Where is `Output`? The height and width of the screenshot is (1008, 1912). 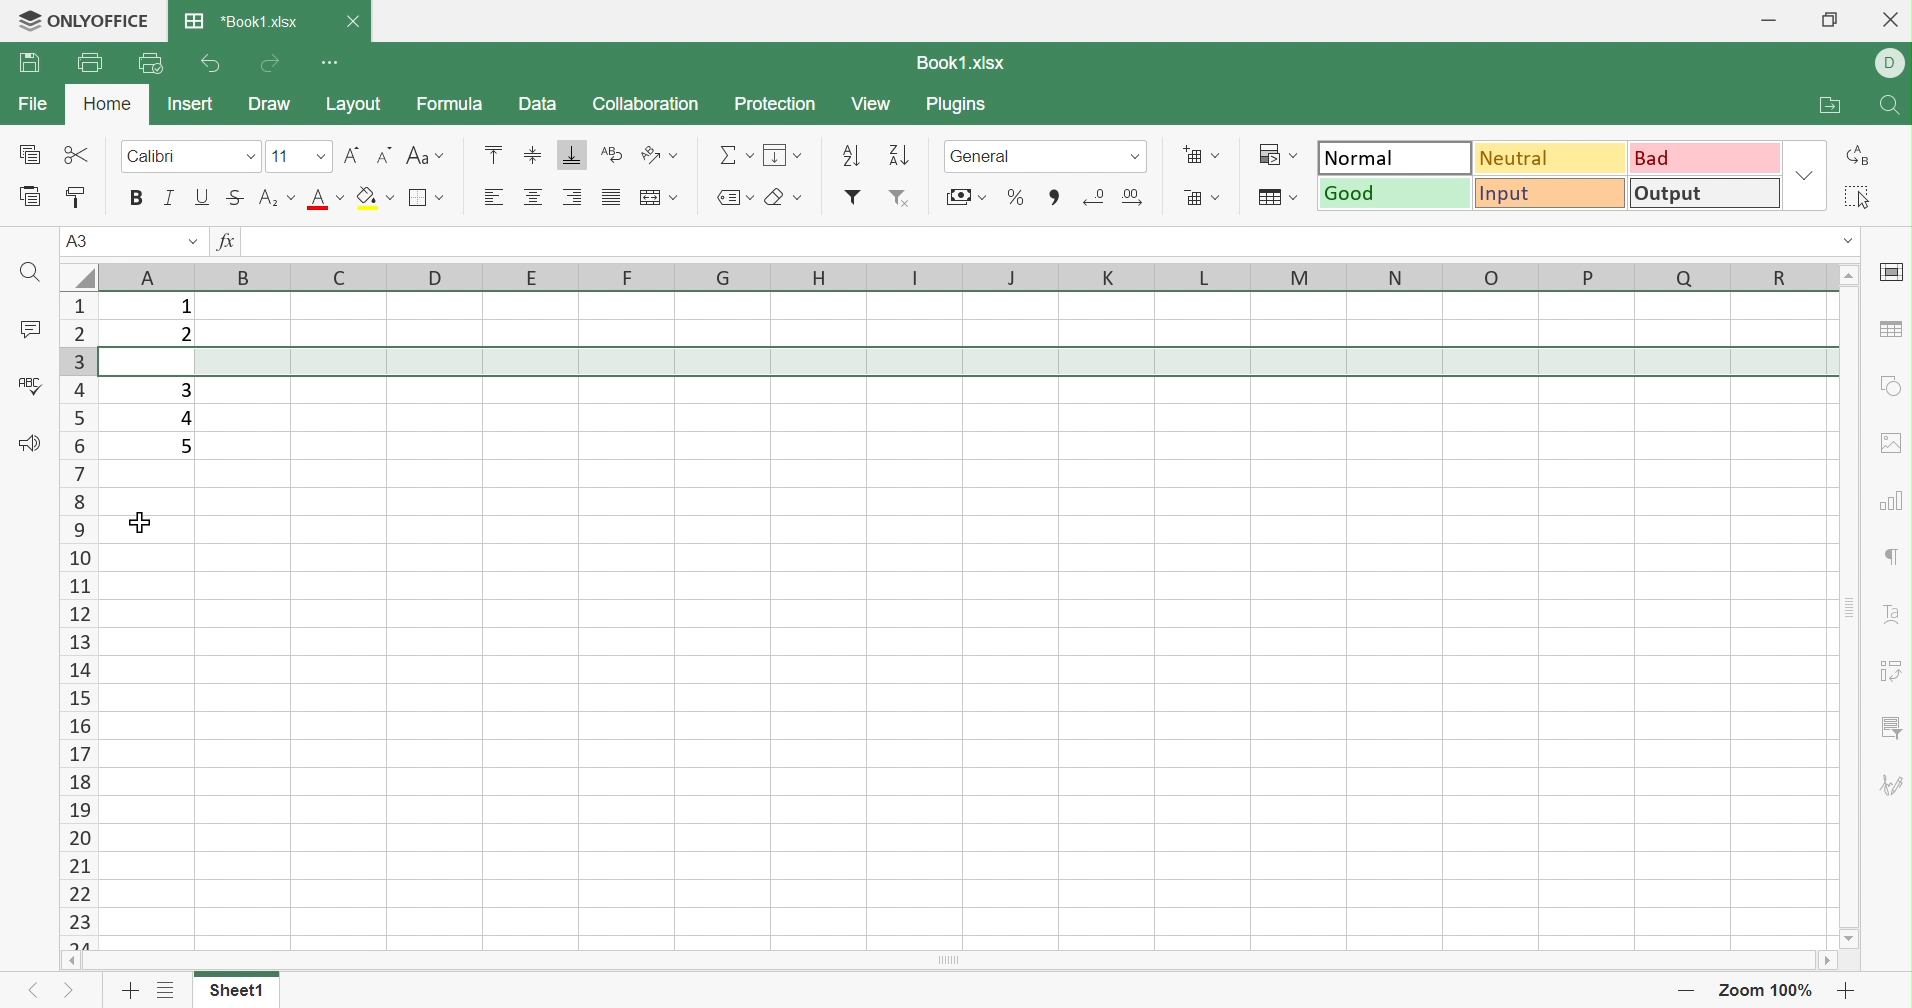
Output is located at coordinates (1704, 194).